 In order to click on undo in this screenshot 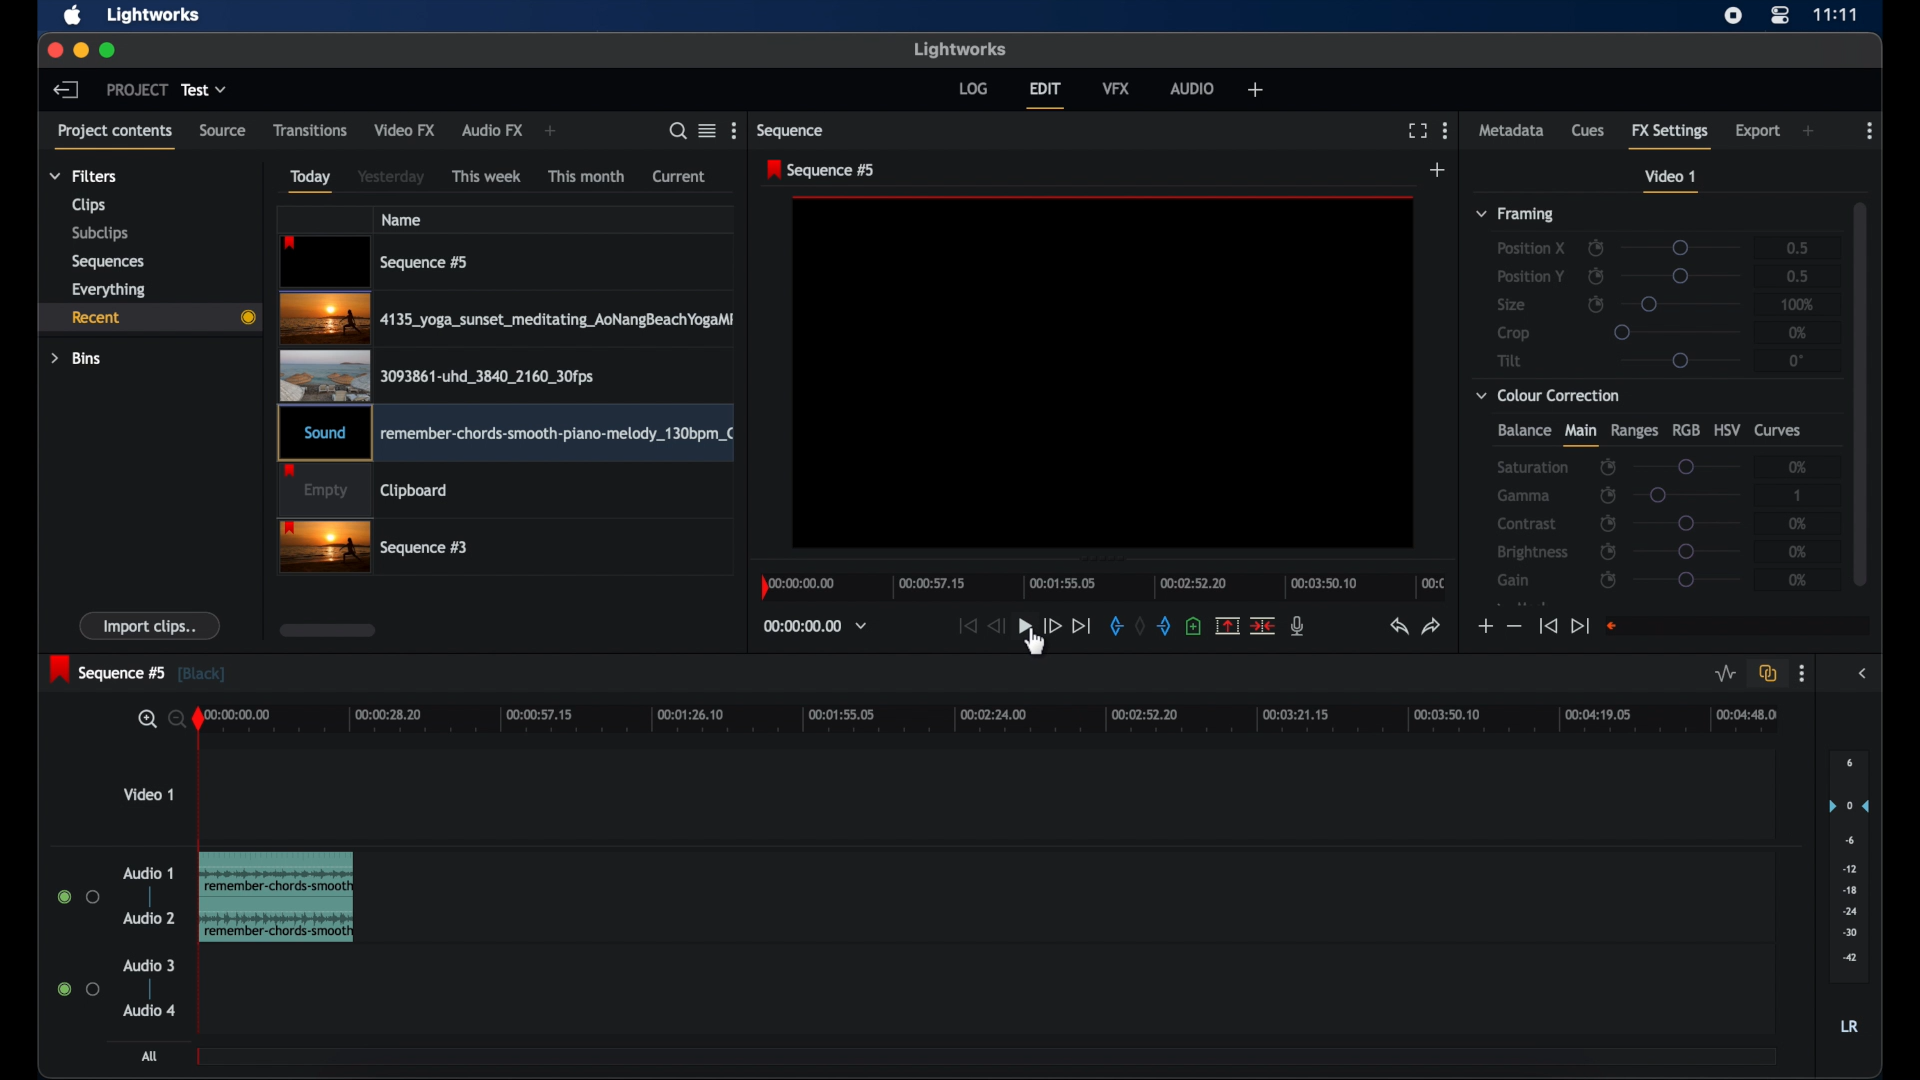, I will do `click(1399, 627)`.